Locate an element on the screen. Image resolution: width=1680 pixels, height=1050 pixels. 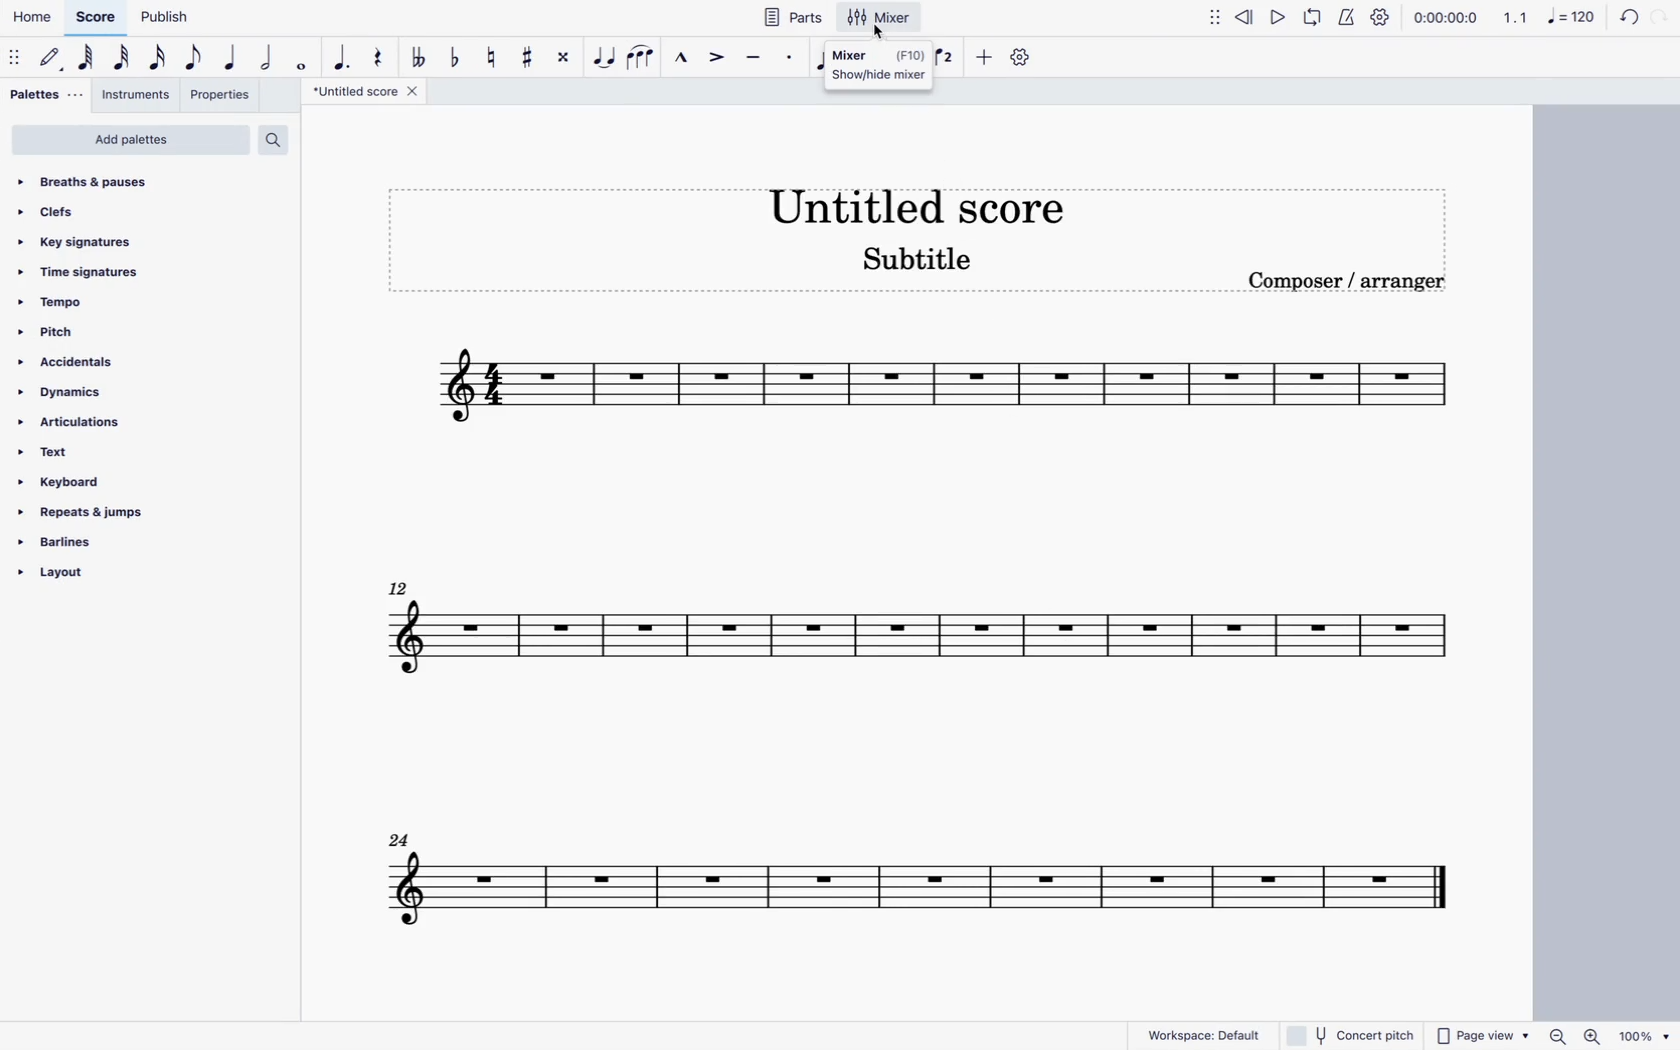
tie is located at coordinates (606, 56).